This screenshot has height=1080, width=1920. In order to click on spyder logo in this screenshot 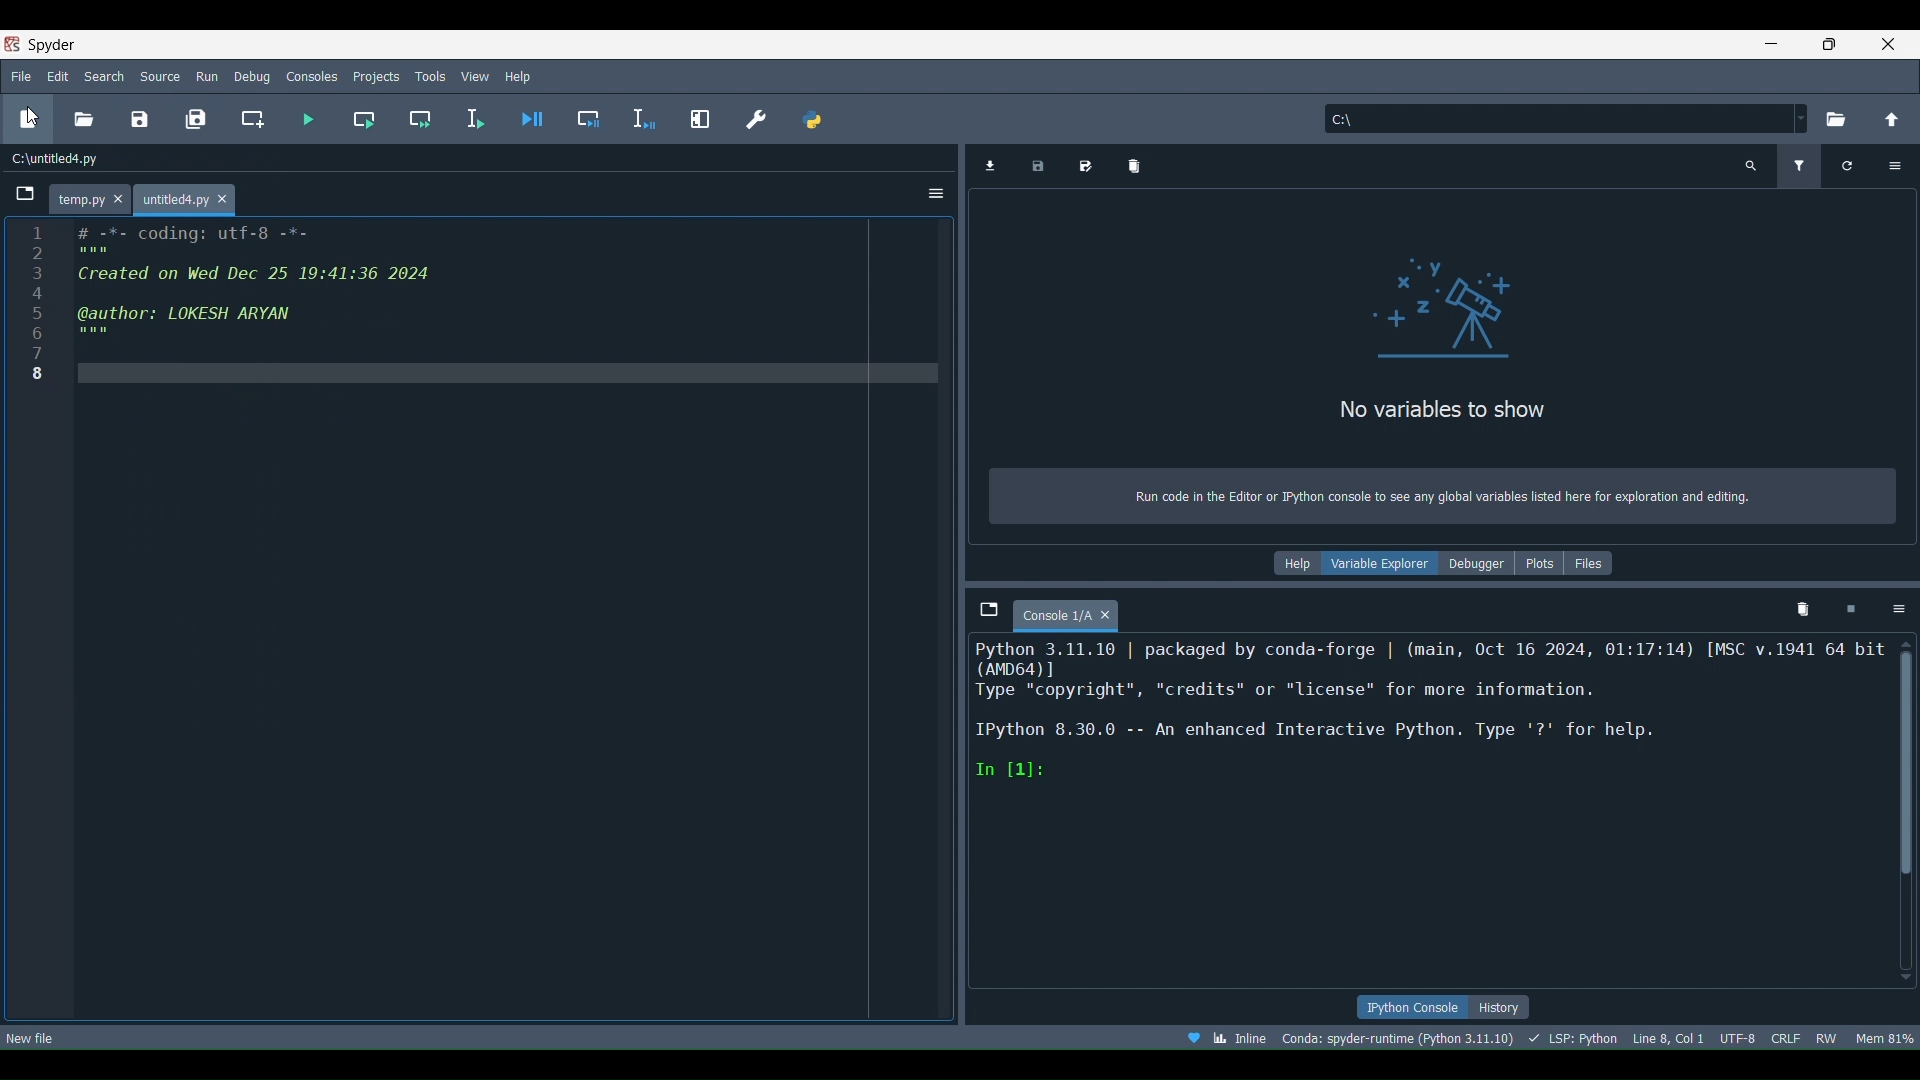, I will do `click(48, 44)`.